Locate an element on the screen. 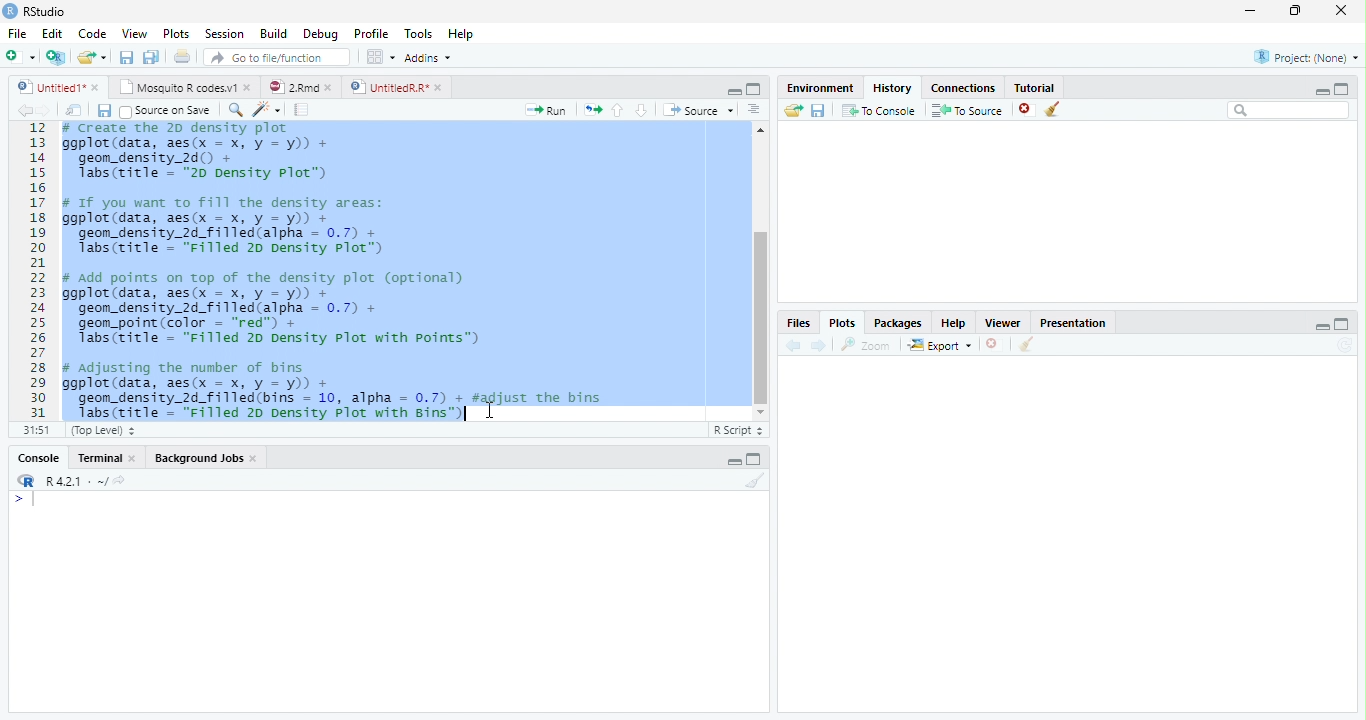  Help is located at coordinates (953, 325).